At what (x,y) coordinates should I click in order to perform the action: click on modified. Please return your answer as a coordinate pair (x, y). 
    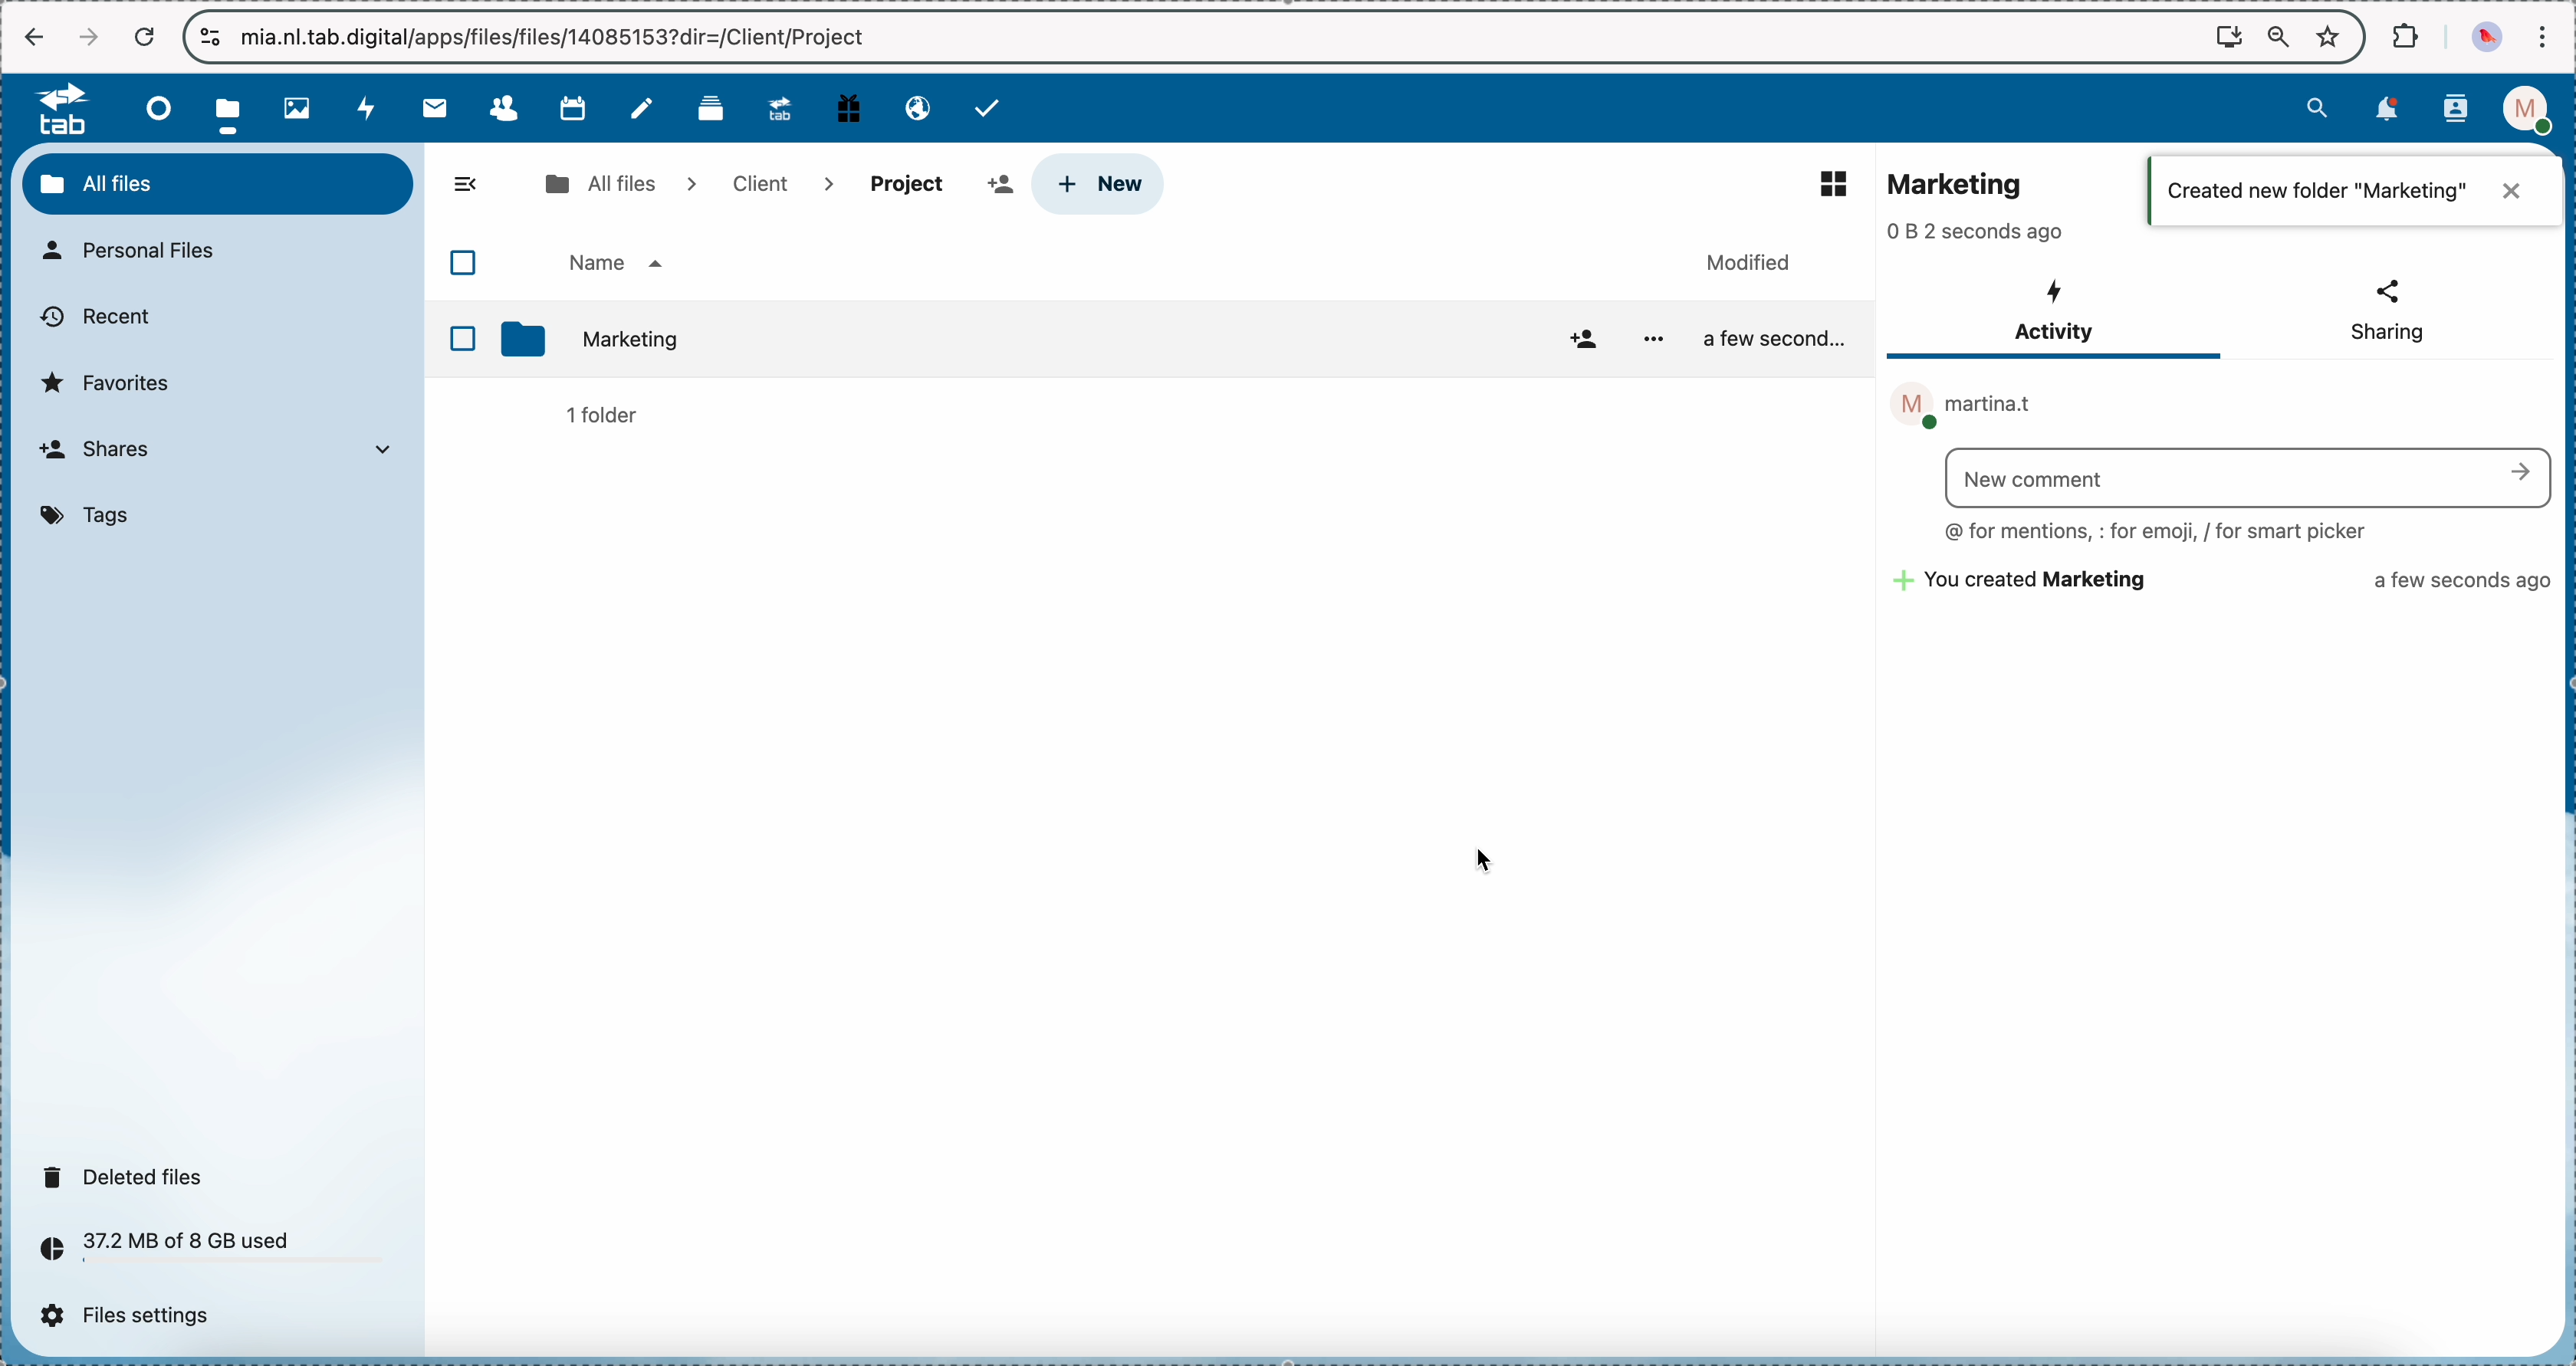
    Looking at the image, I should click on (1747, 262).